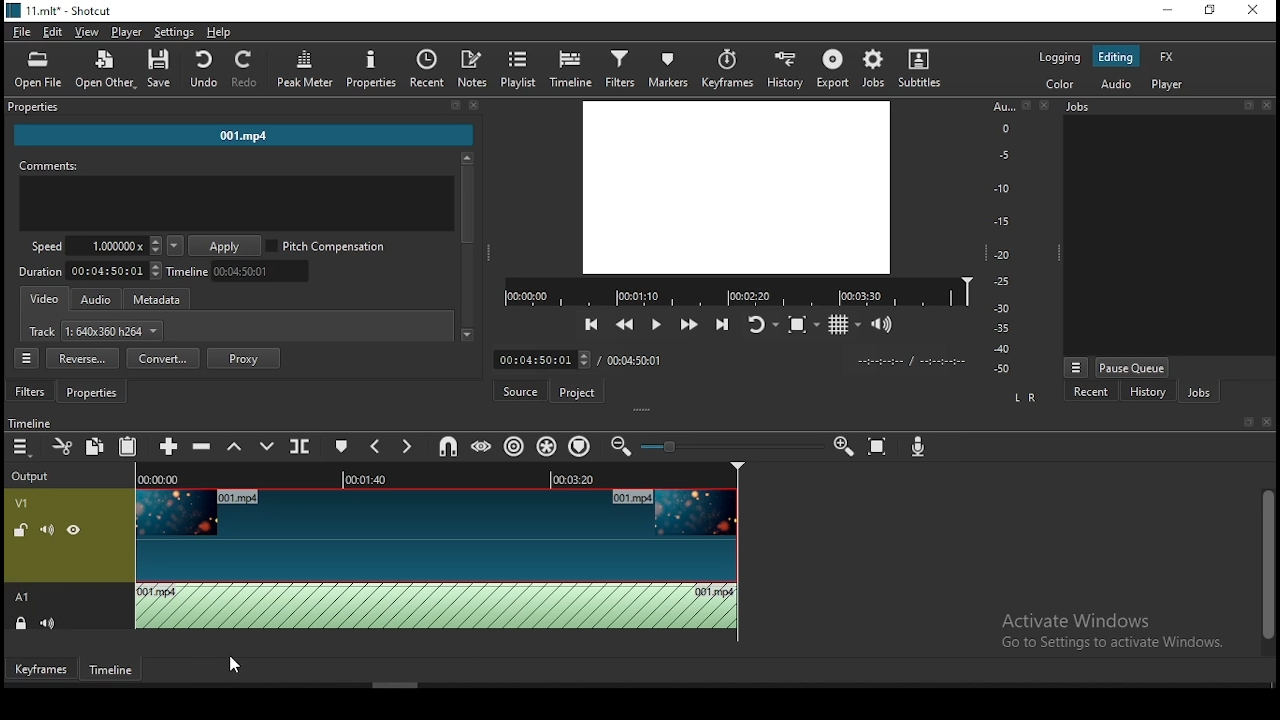  I want to click on time input, so click(541, 358).